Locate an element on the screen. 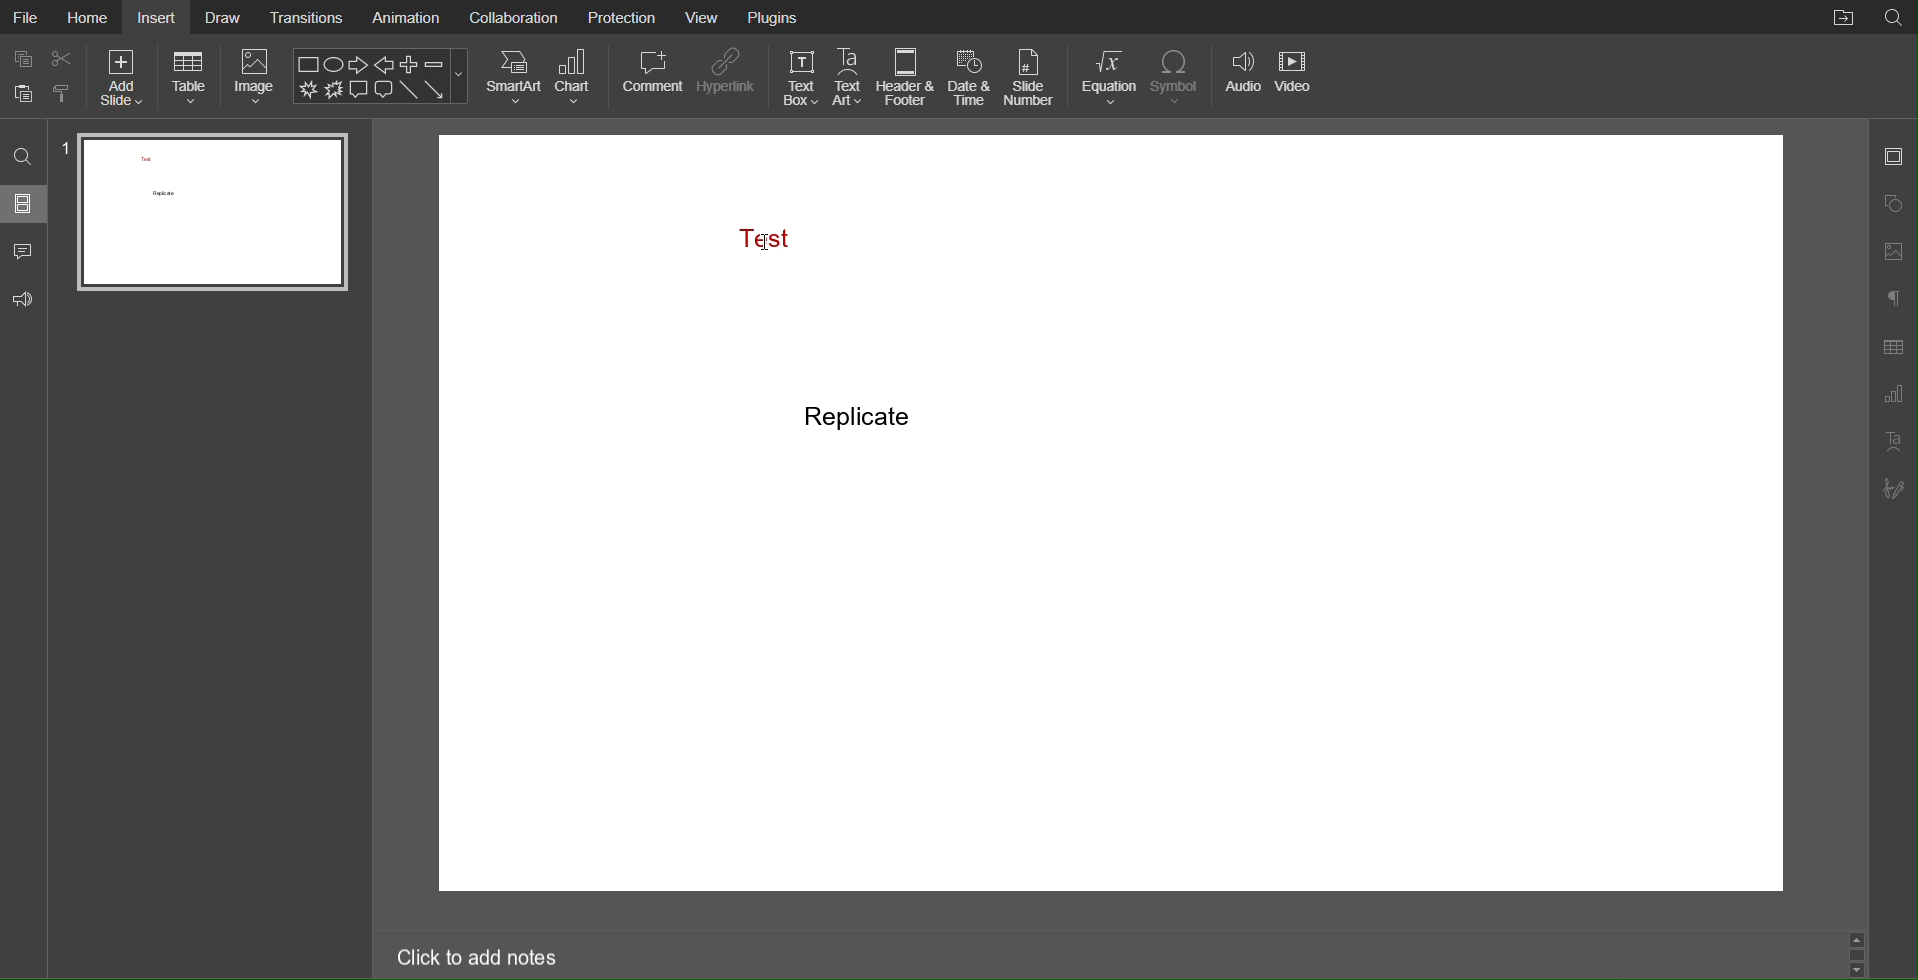 This screenshot has width=1918, height=980. Text Box is located at coordinates (799, 78).